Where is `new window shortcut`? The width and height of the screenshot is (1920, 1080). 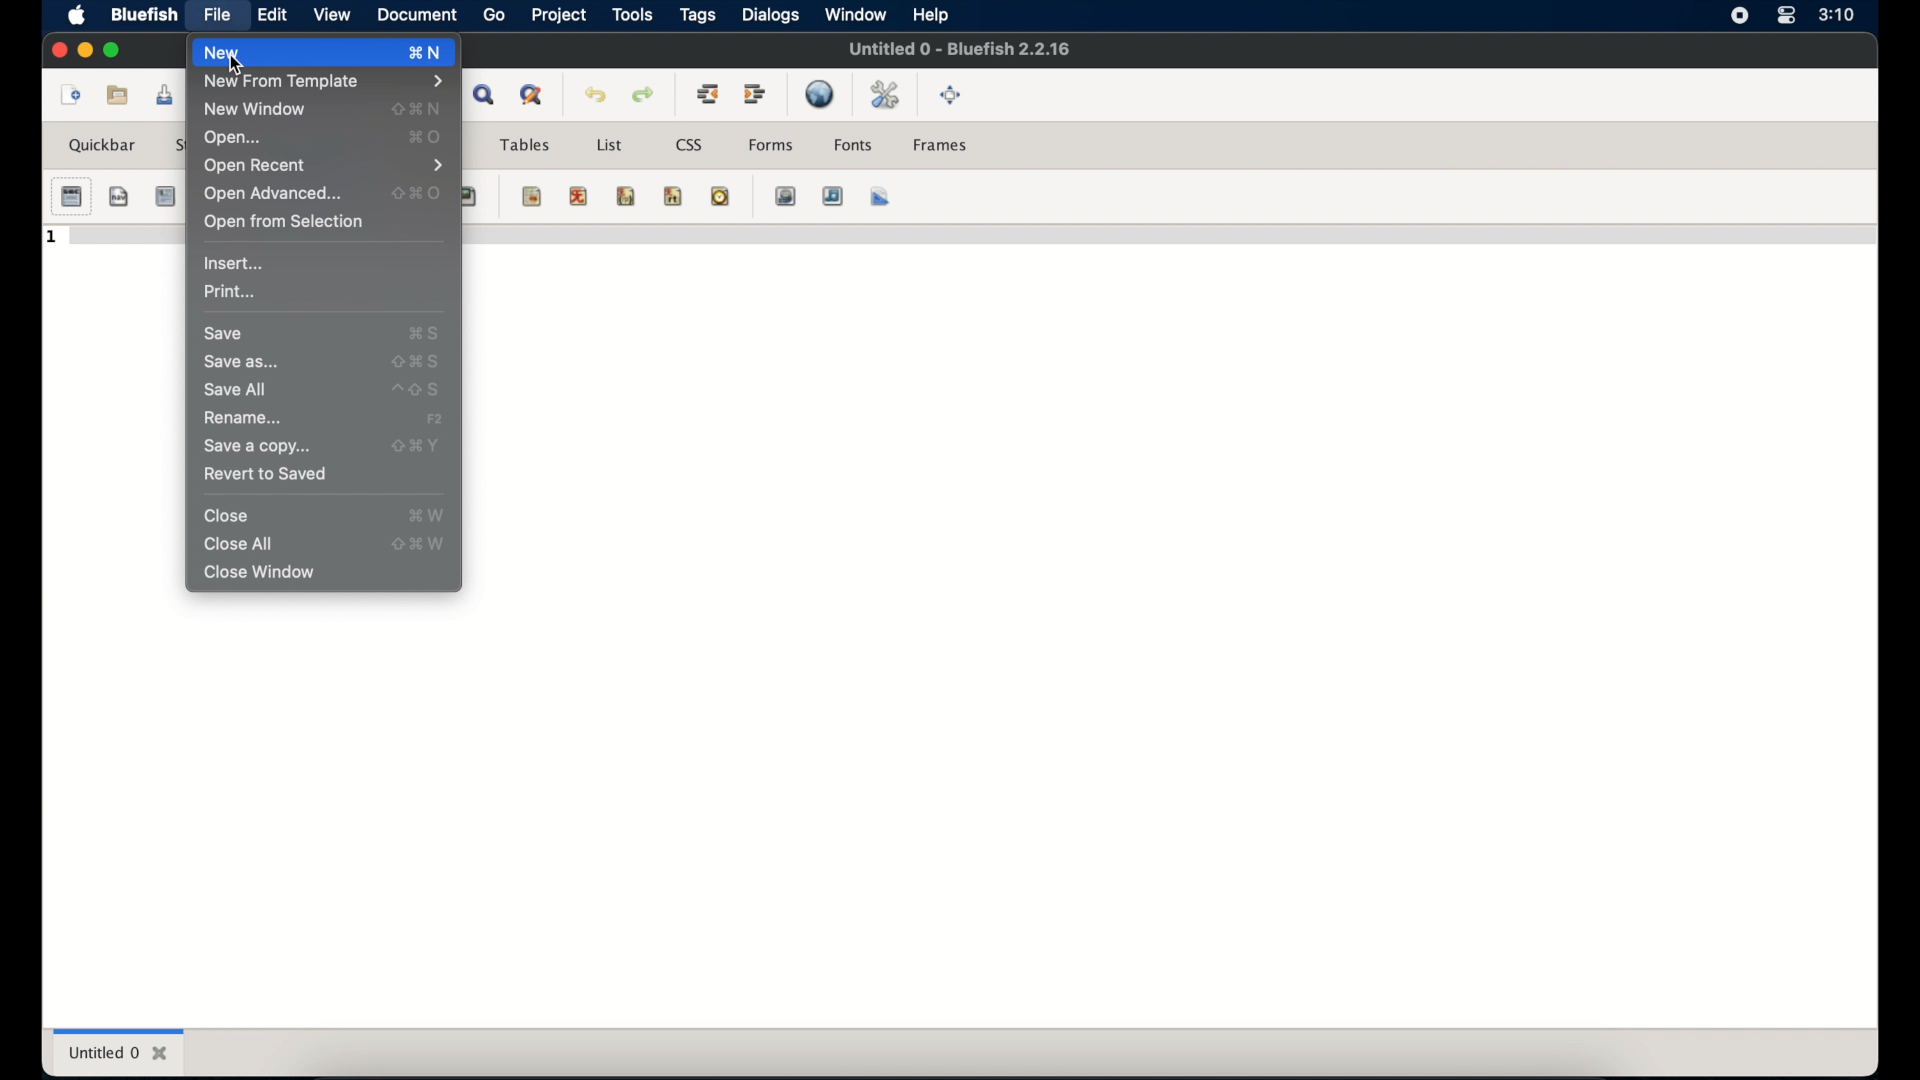
new window shortcut is located at coordinates (417, 108).